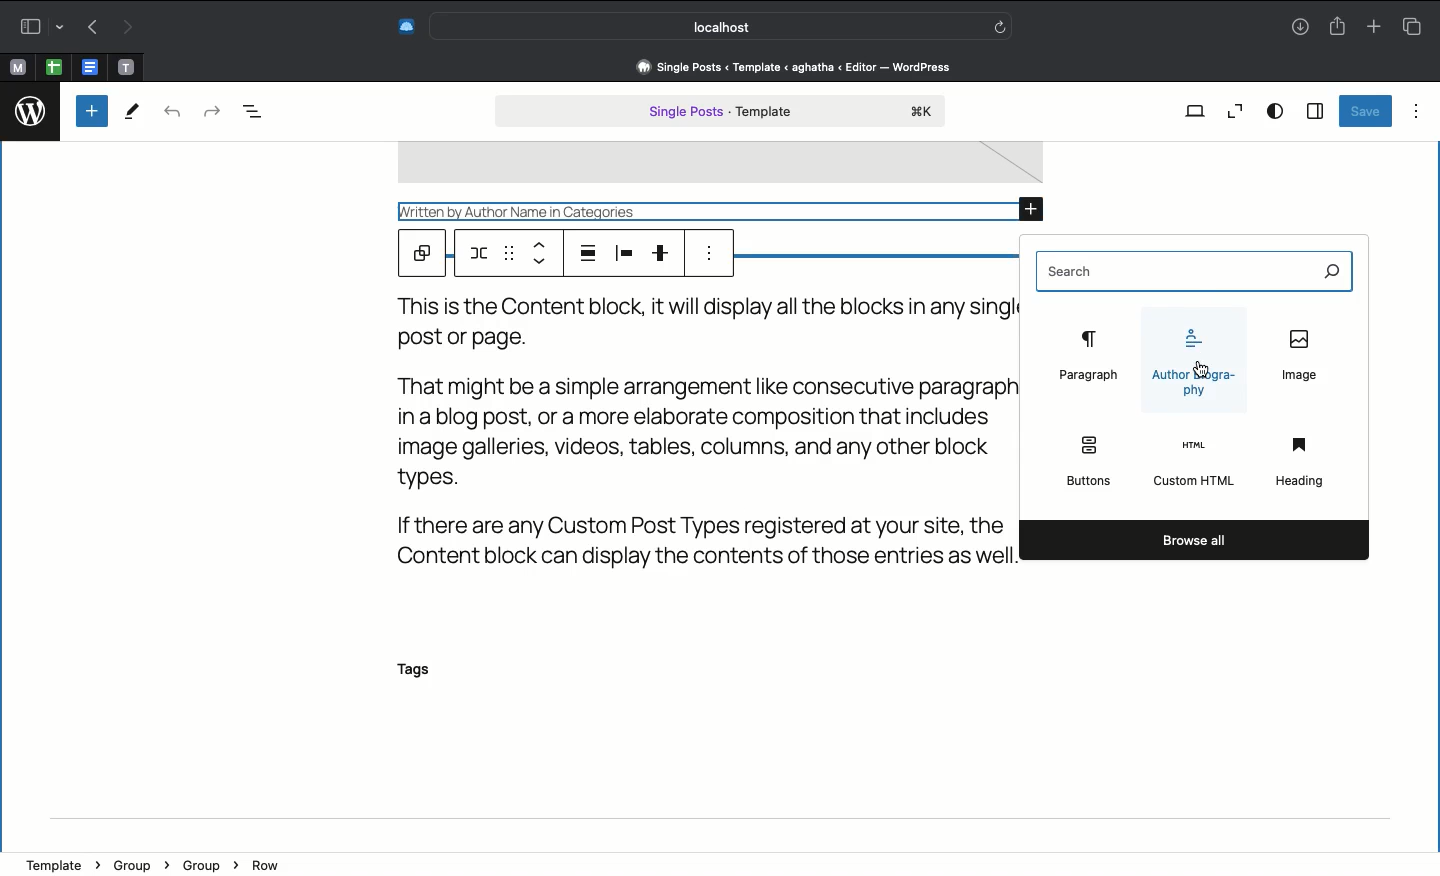 This screenshot has width=1440, height=876. Describe the element at coordinates (1314, 112) in the screenshot. I see `Sidebar` at that location.